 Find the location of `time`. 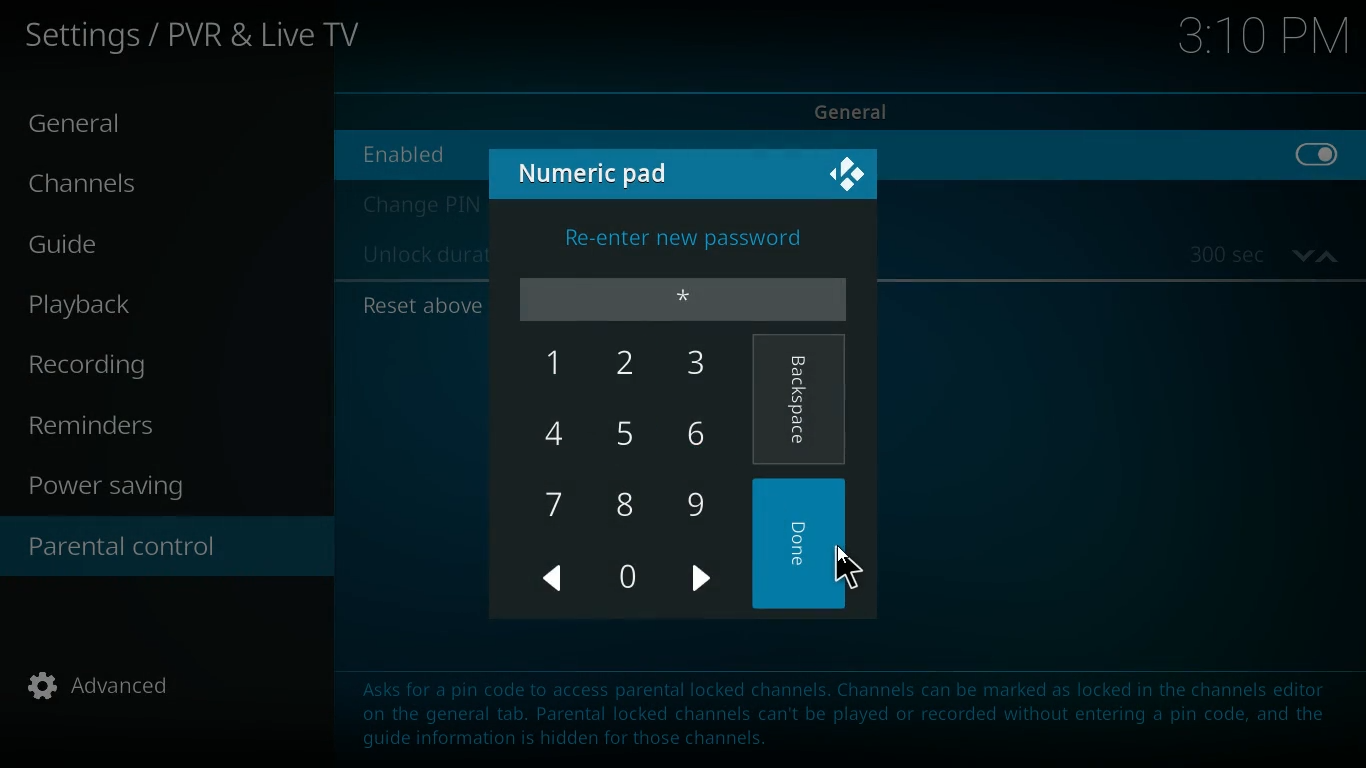

time is located at coordinates (1264, 255).